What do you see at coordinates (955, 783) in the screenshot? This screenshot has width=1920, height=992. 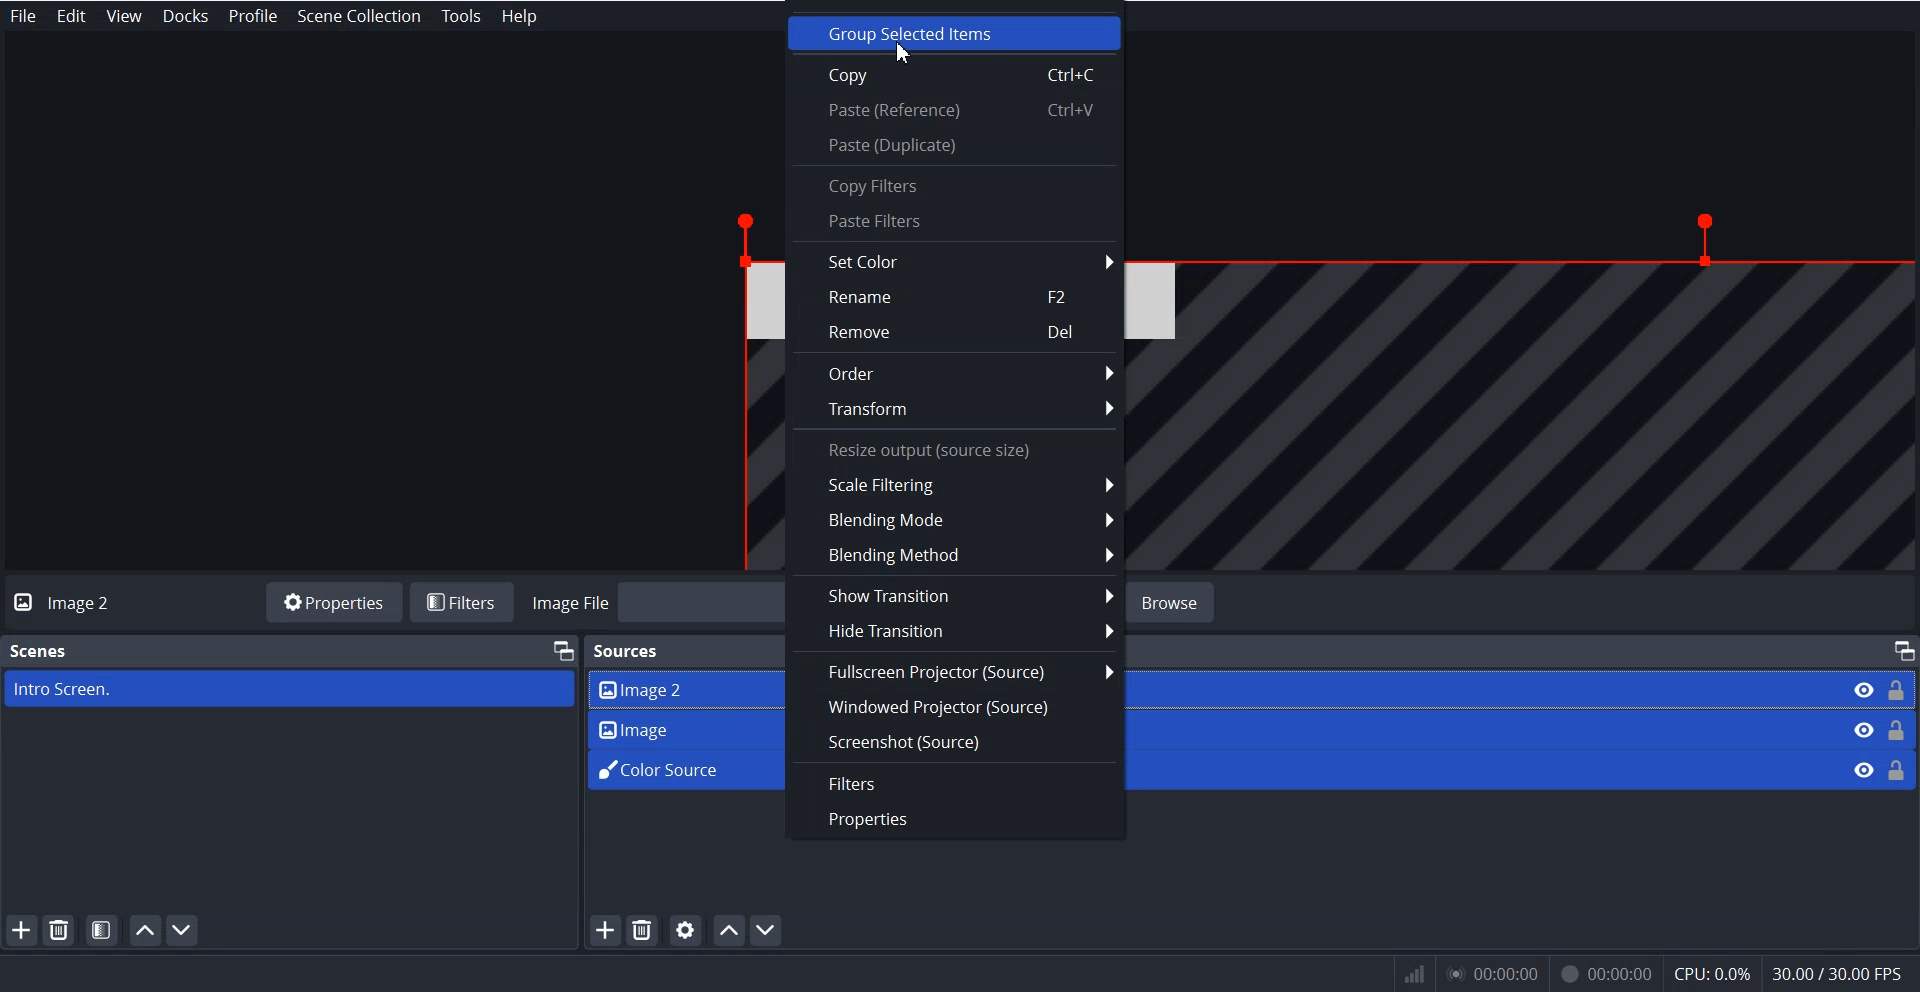 I see `Filter` at bounding box center [955, 783].